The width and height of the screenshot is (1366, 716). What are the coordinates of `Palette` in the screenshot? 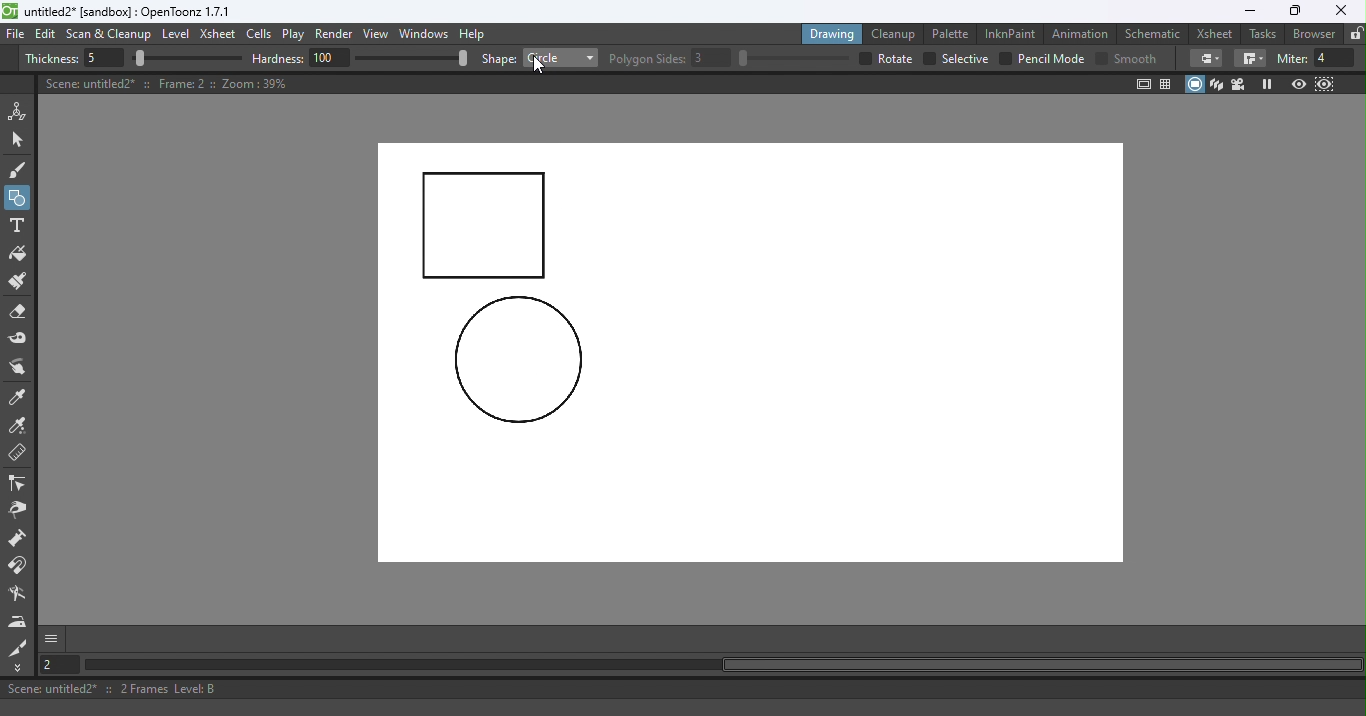 It's located at (953, 33).